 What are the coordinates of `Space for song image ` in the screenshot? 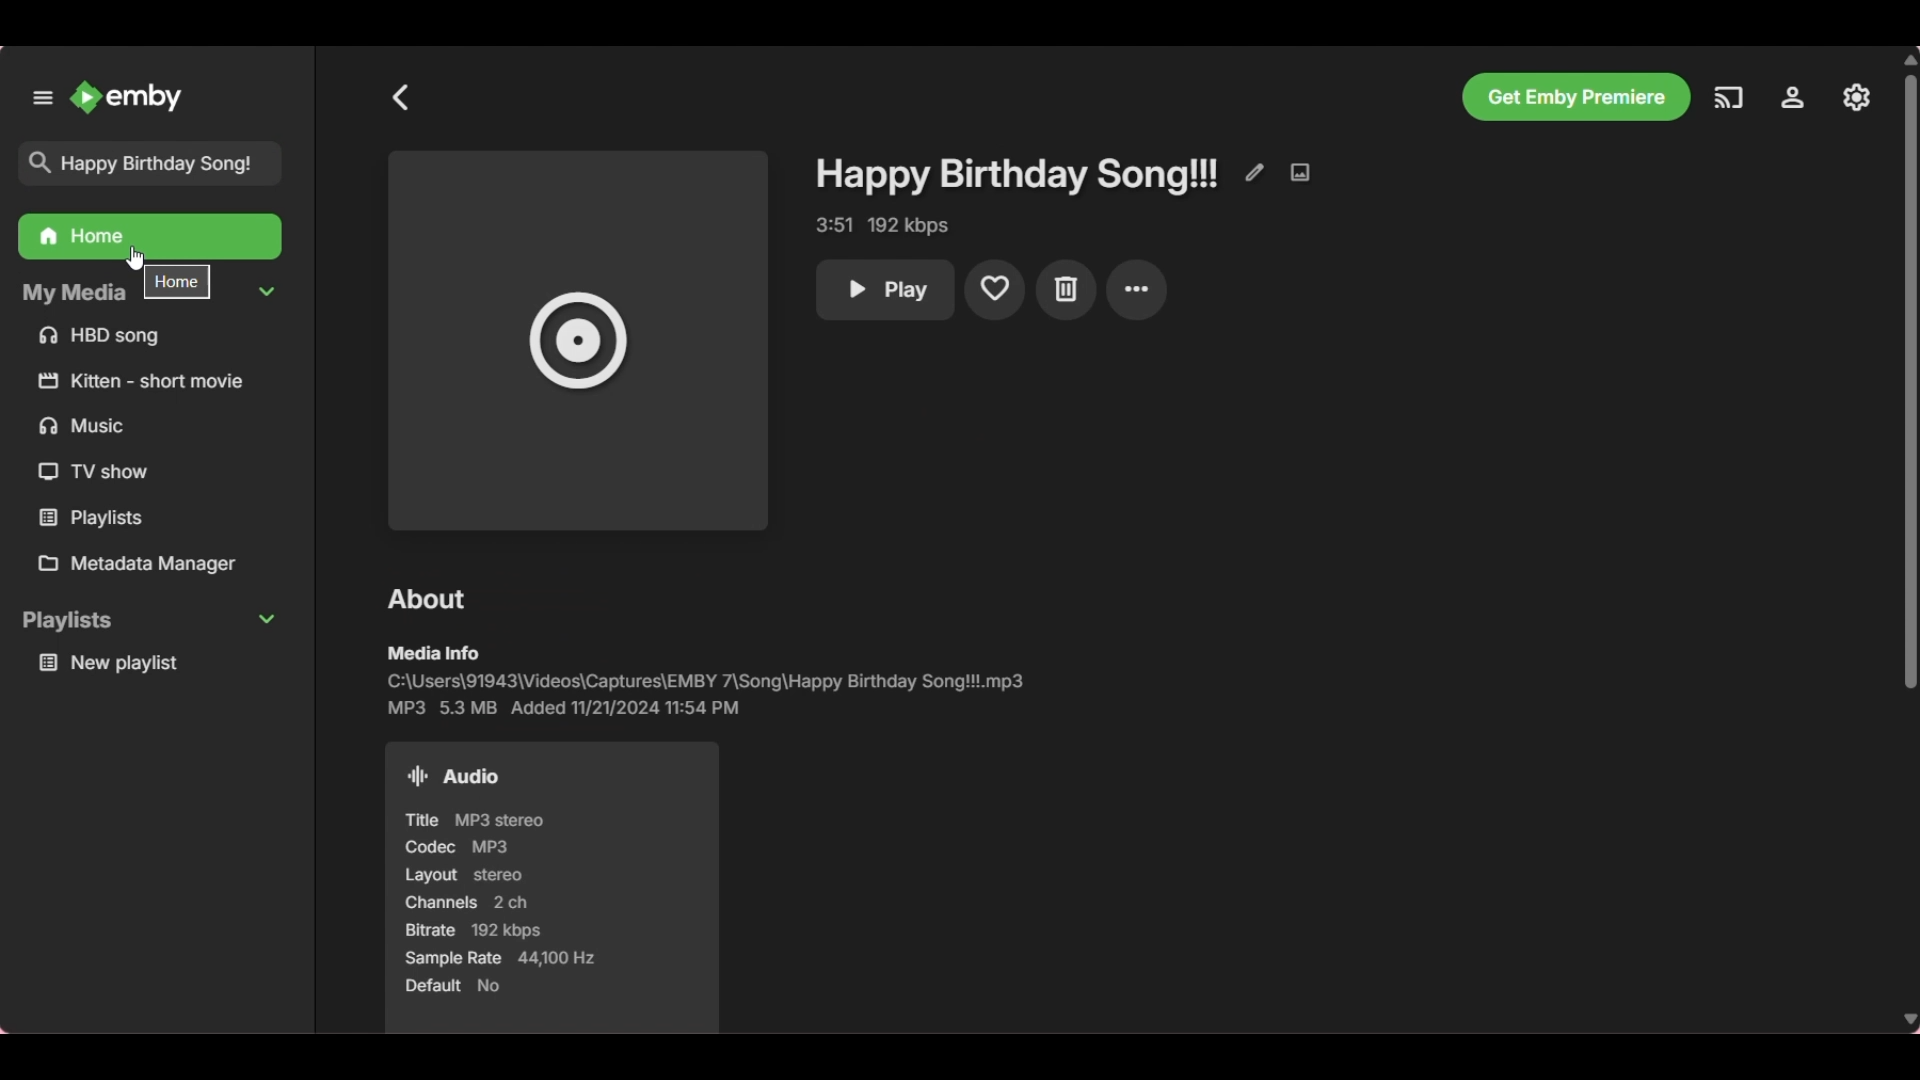 It's located at (579, 342).